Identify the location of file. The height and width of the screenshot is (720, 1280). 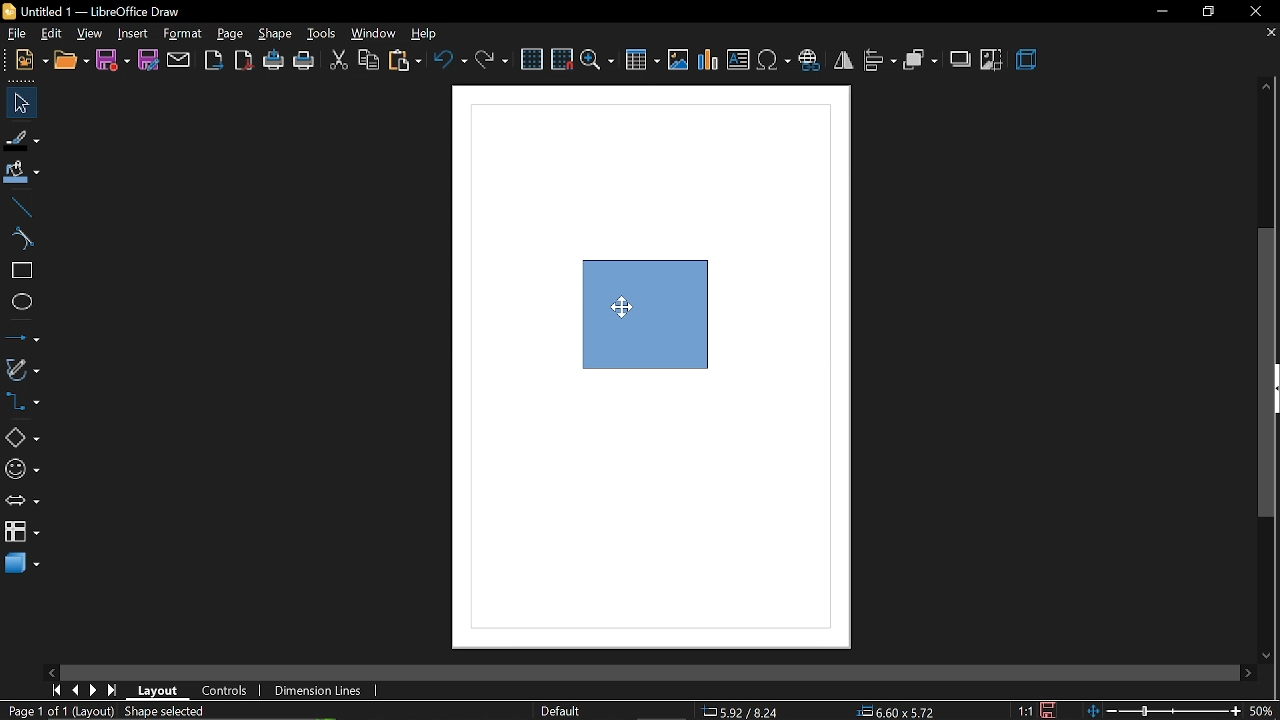
(14, 34).